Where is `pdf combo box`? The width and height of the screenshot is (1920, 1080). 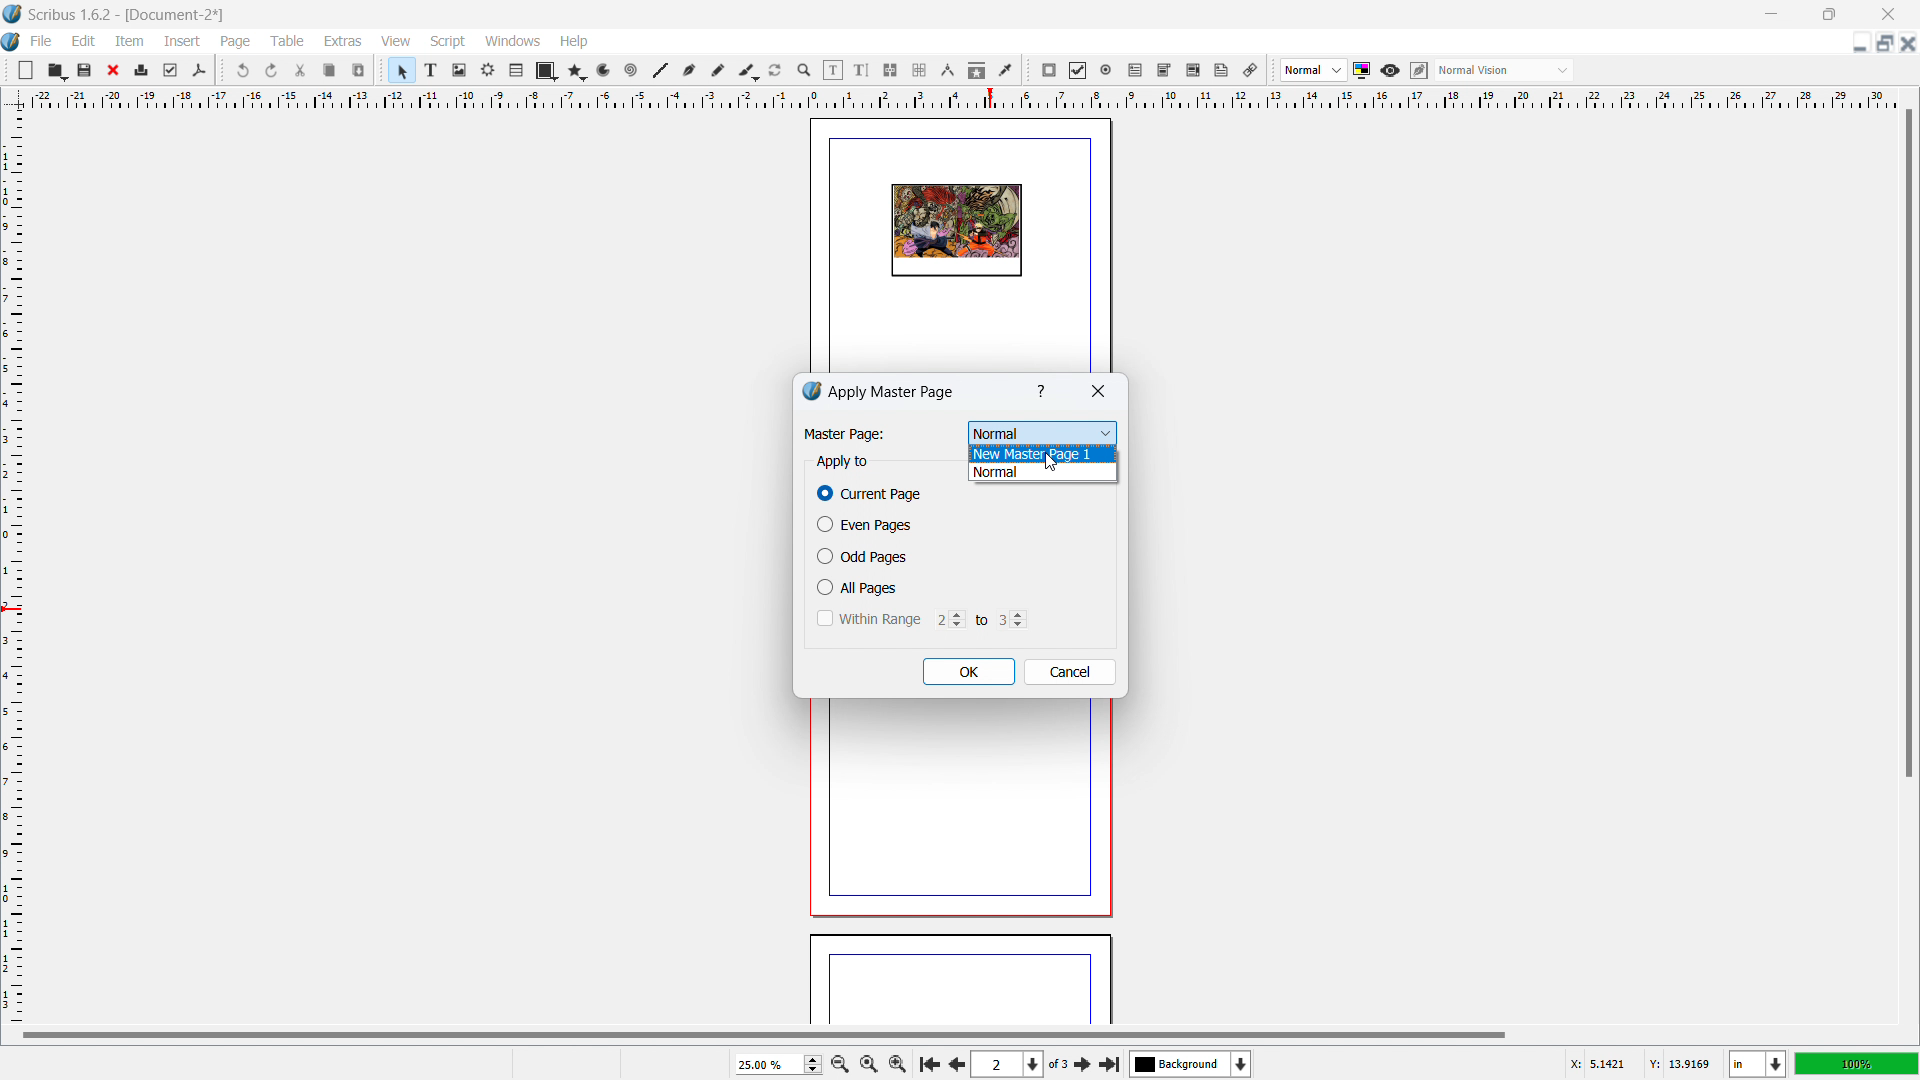
pdf combo box is located at coordinates (1163, 70).